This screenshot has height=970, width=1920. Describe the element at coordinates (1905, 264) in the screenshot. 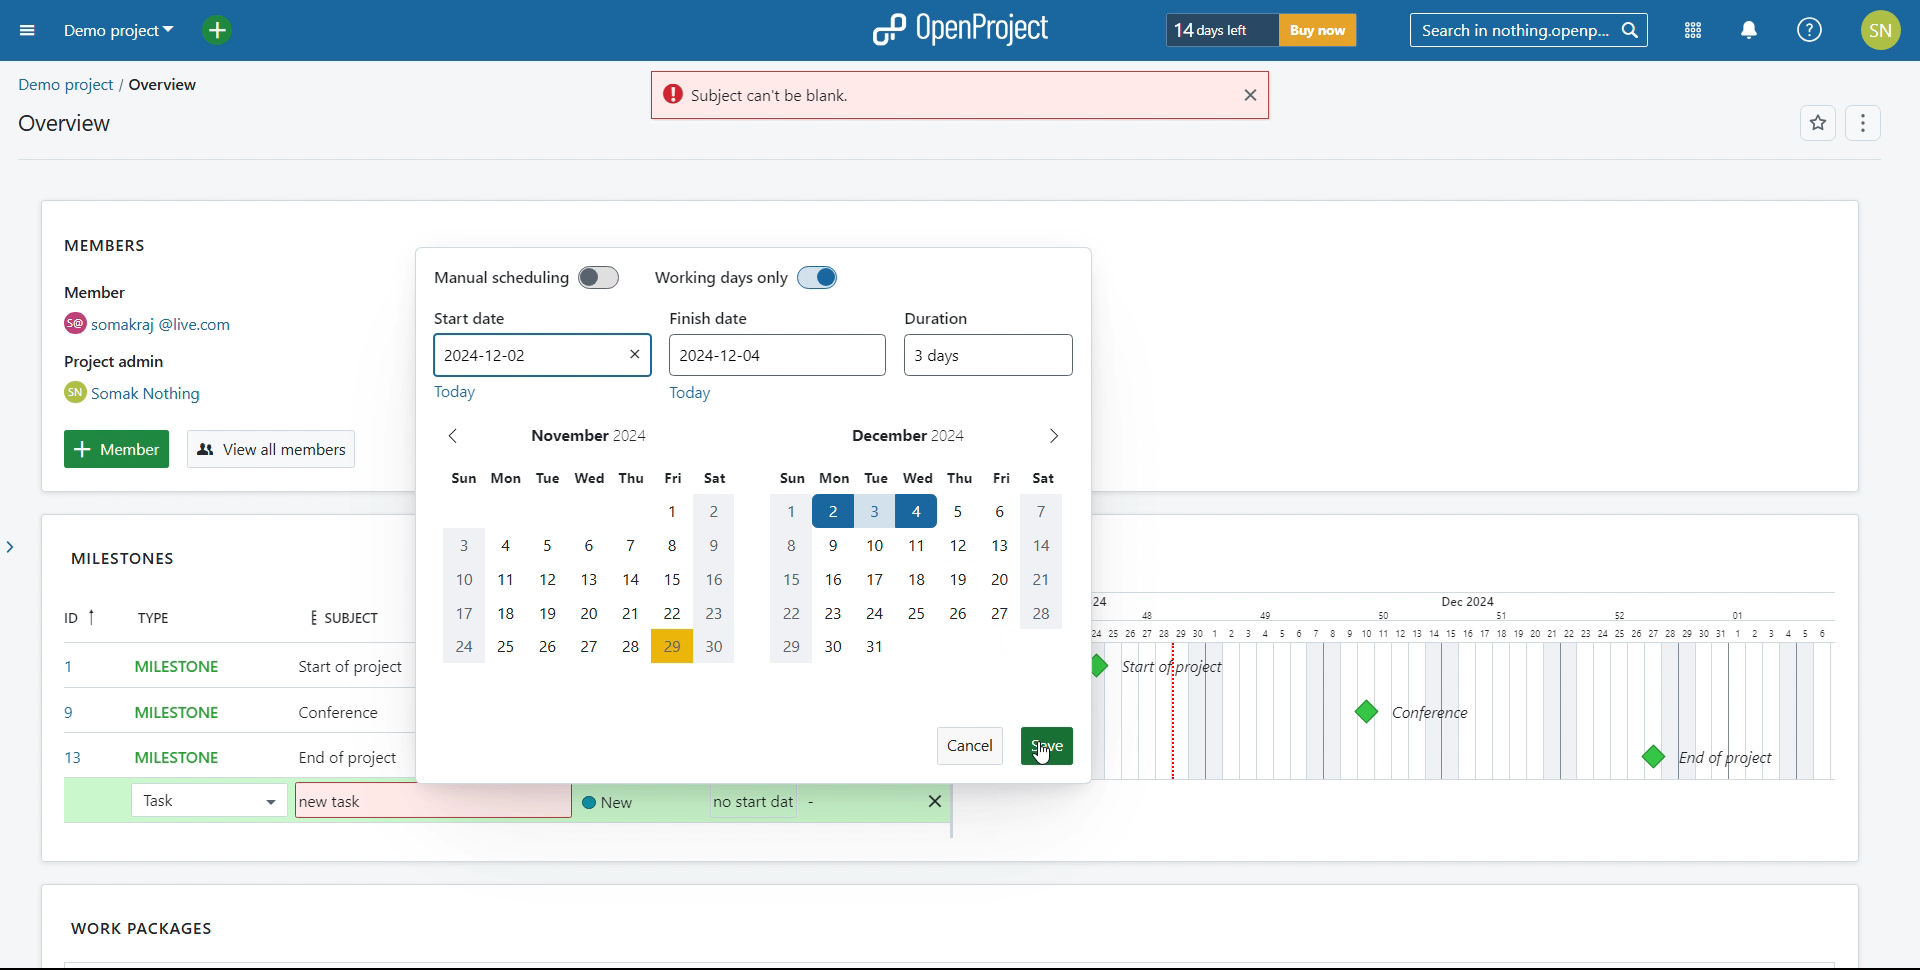

I see `scroll bar` at that location.